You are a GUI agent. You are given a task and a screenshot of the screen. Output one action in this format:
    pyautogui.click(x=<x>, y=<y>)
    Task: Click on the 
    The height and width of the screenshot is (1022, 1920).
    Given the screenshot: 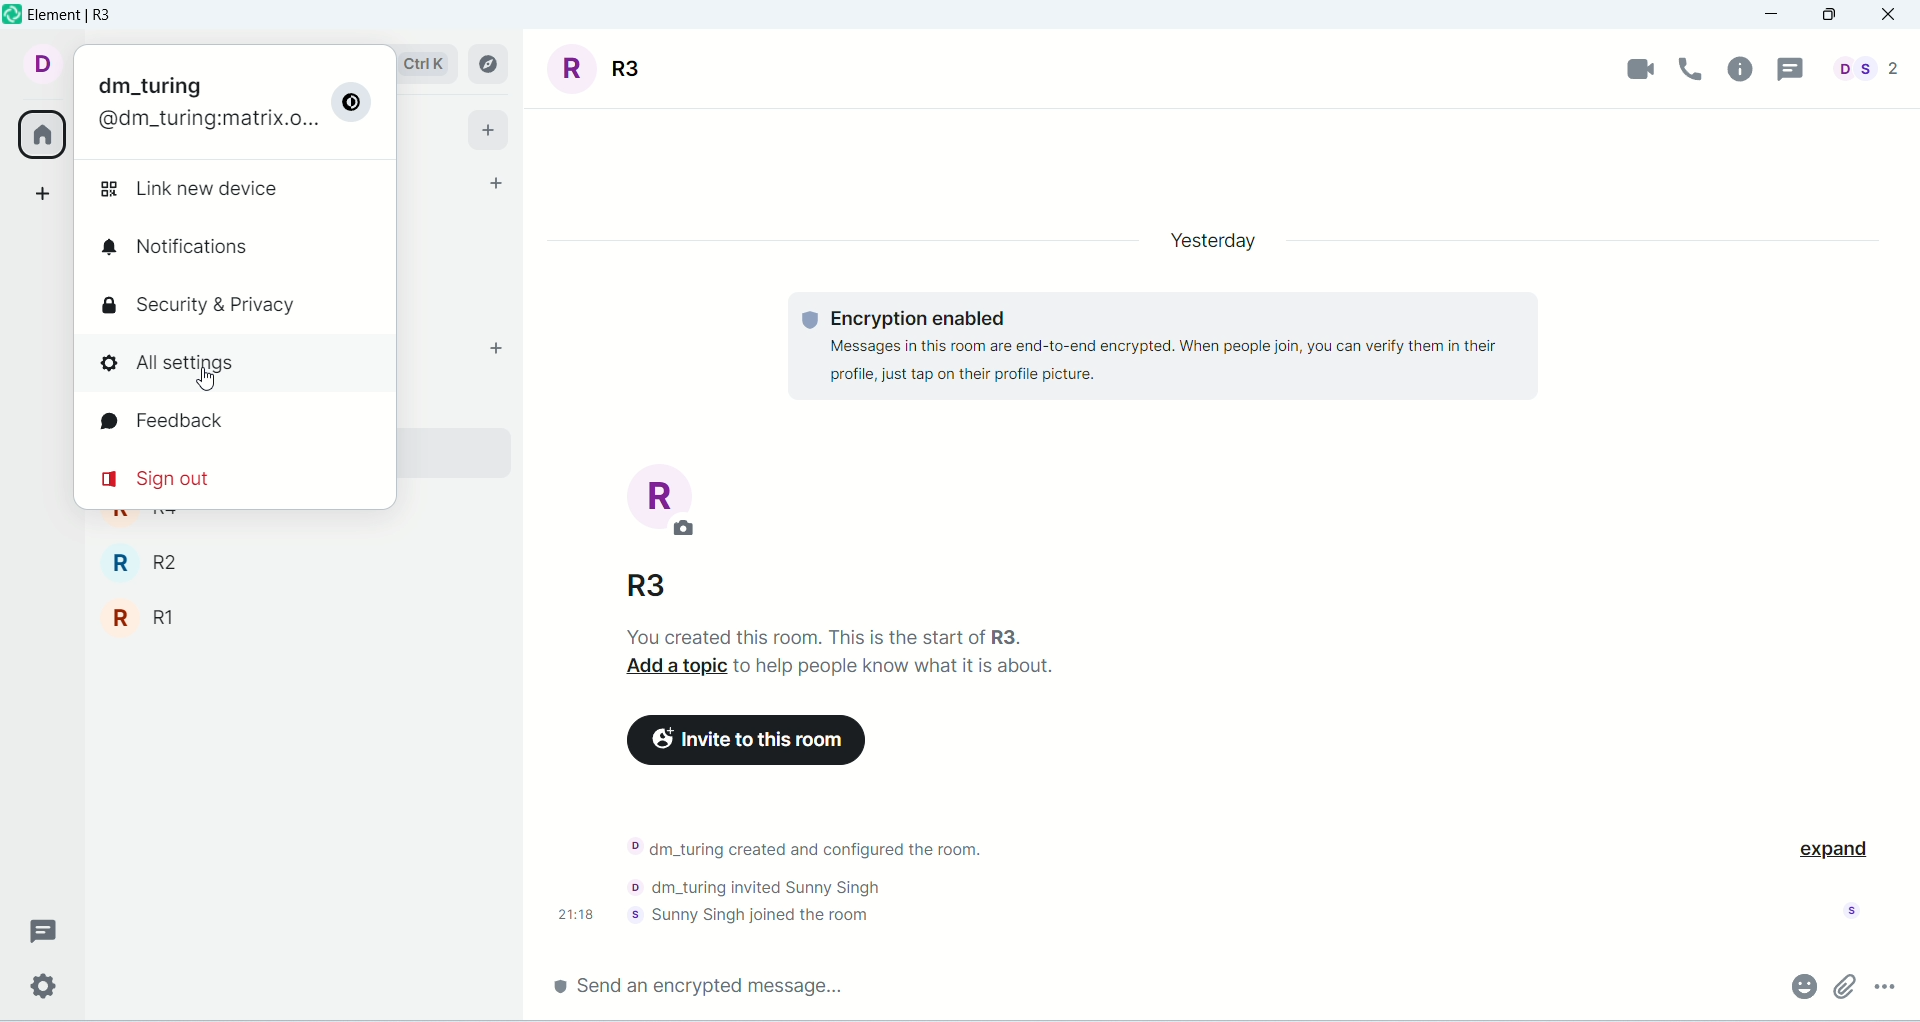 What is the action you would take?
    pyautogui.click(x=650, y=589)
    